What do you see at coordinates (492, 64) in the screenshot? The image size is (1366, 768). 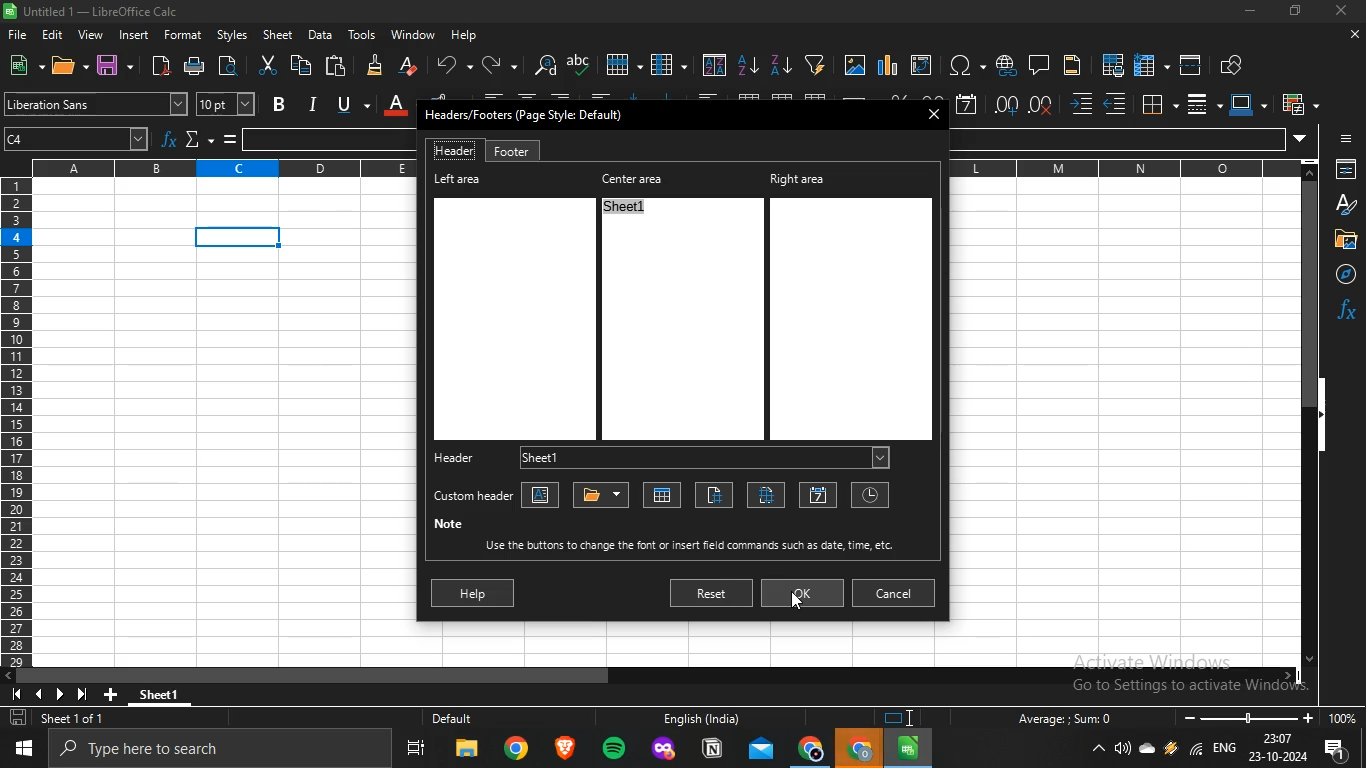 I see `redo` at bounding box center [492, 64].